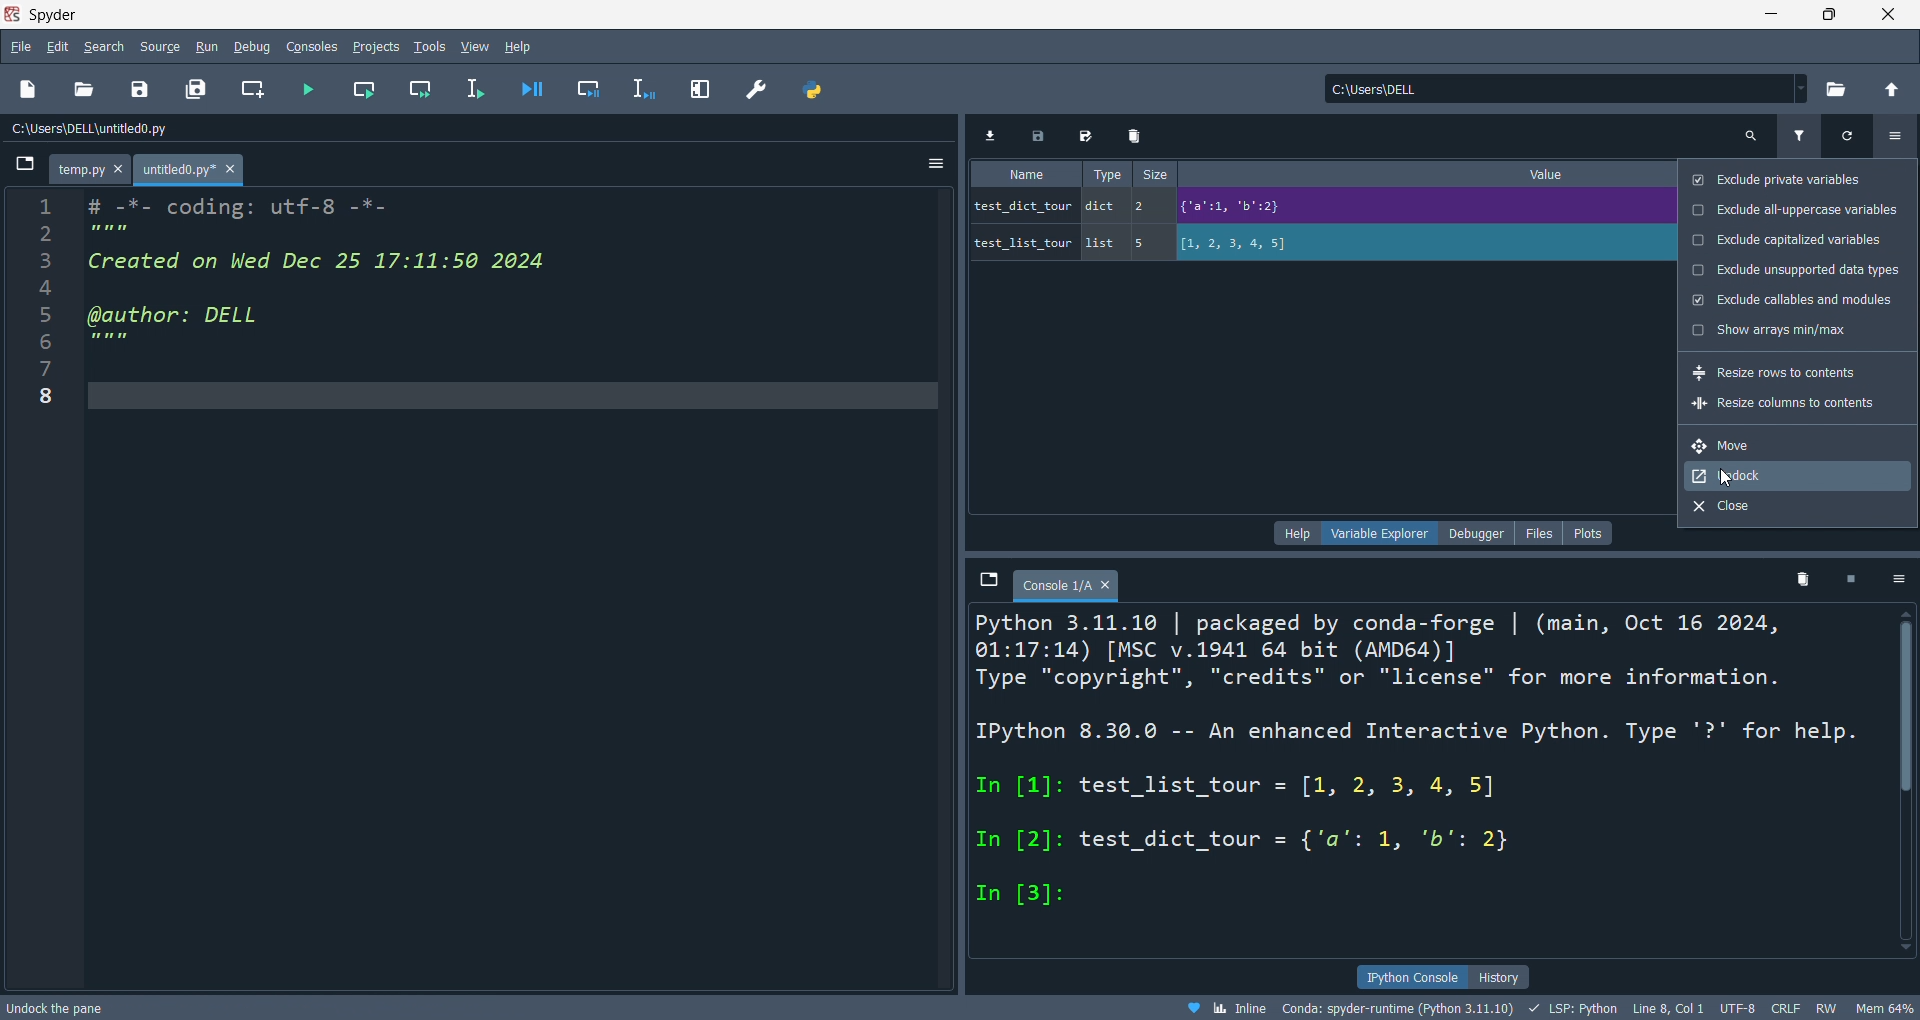 The image size is (1920, 1020). Describe the element at coordinates (1801, 270) in the screenshot. I see `exclude unsupperted data types` at that location.